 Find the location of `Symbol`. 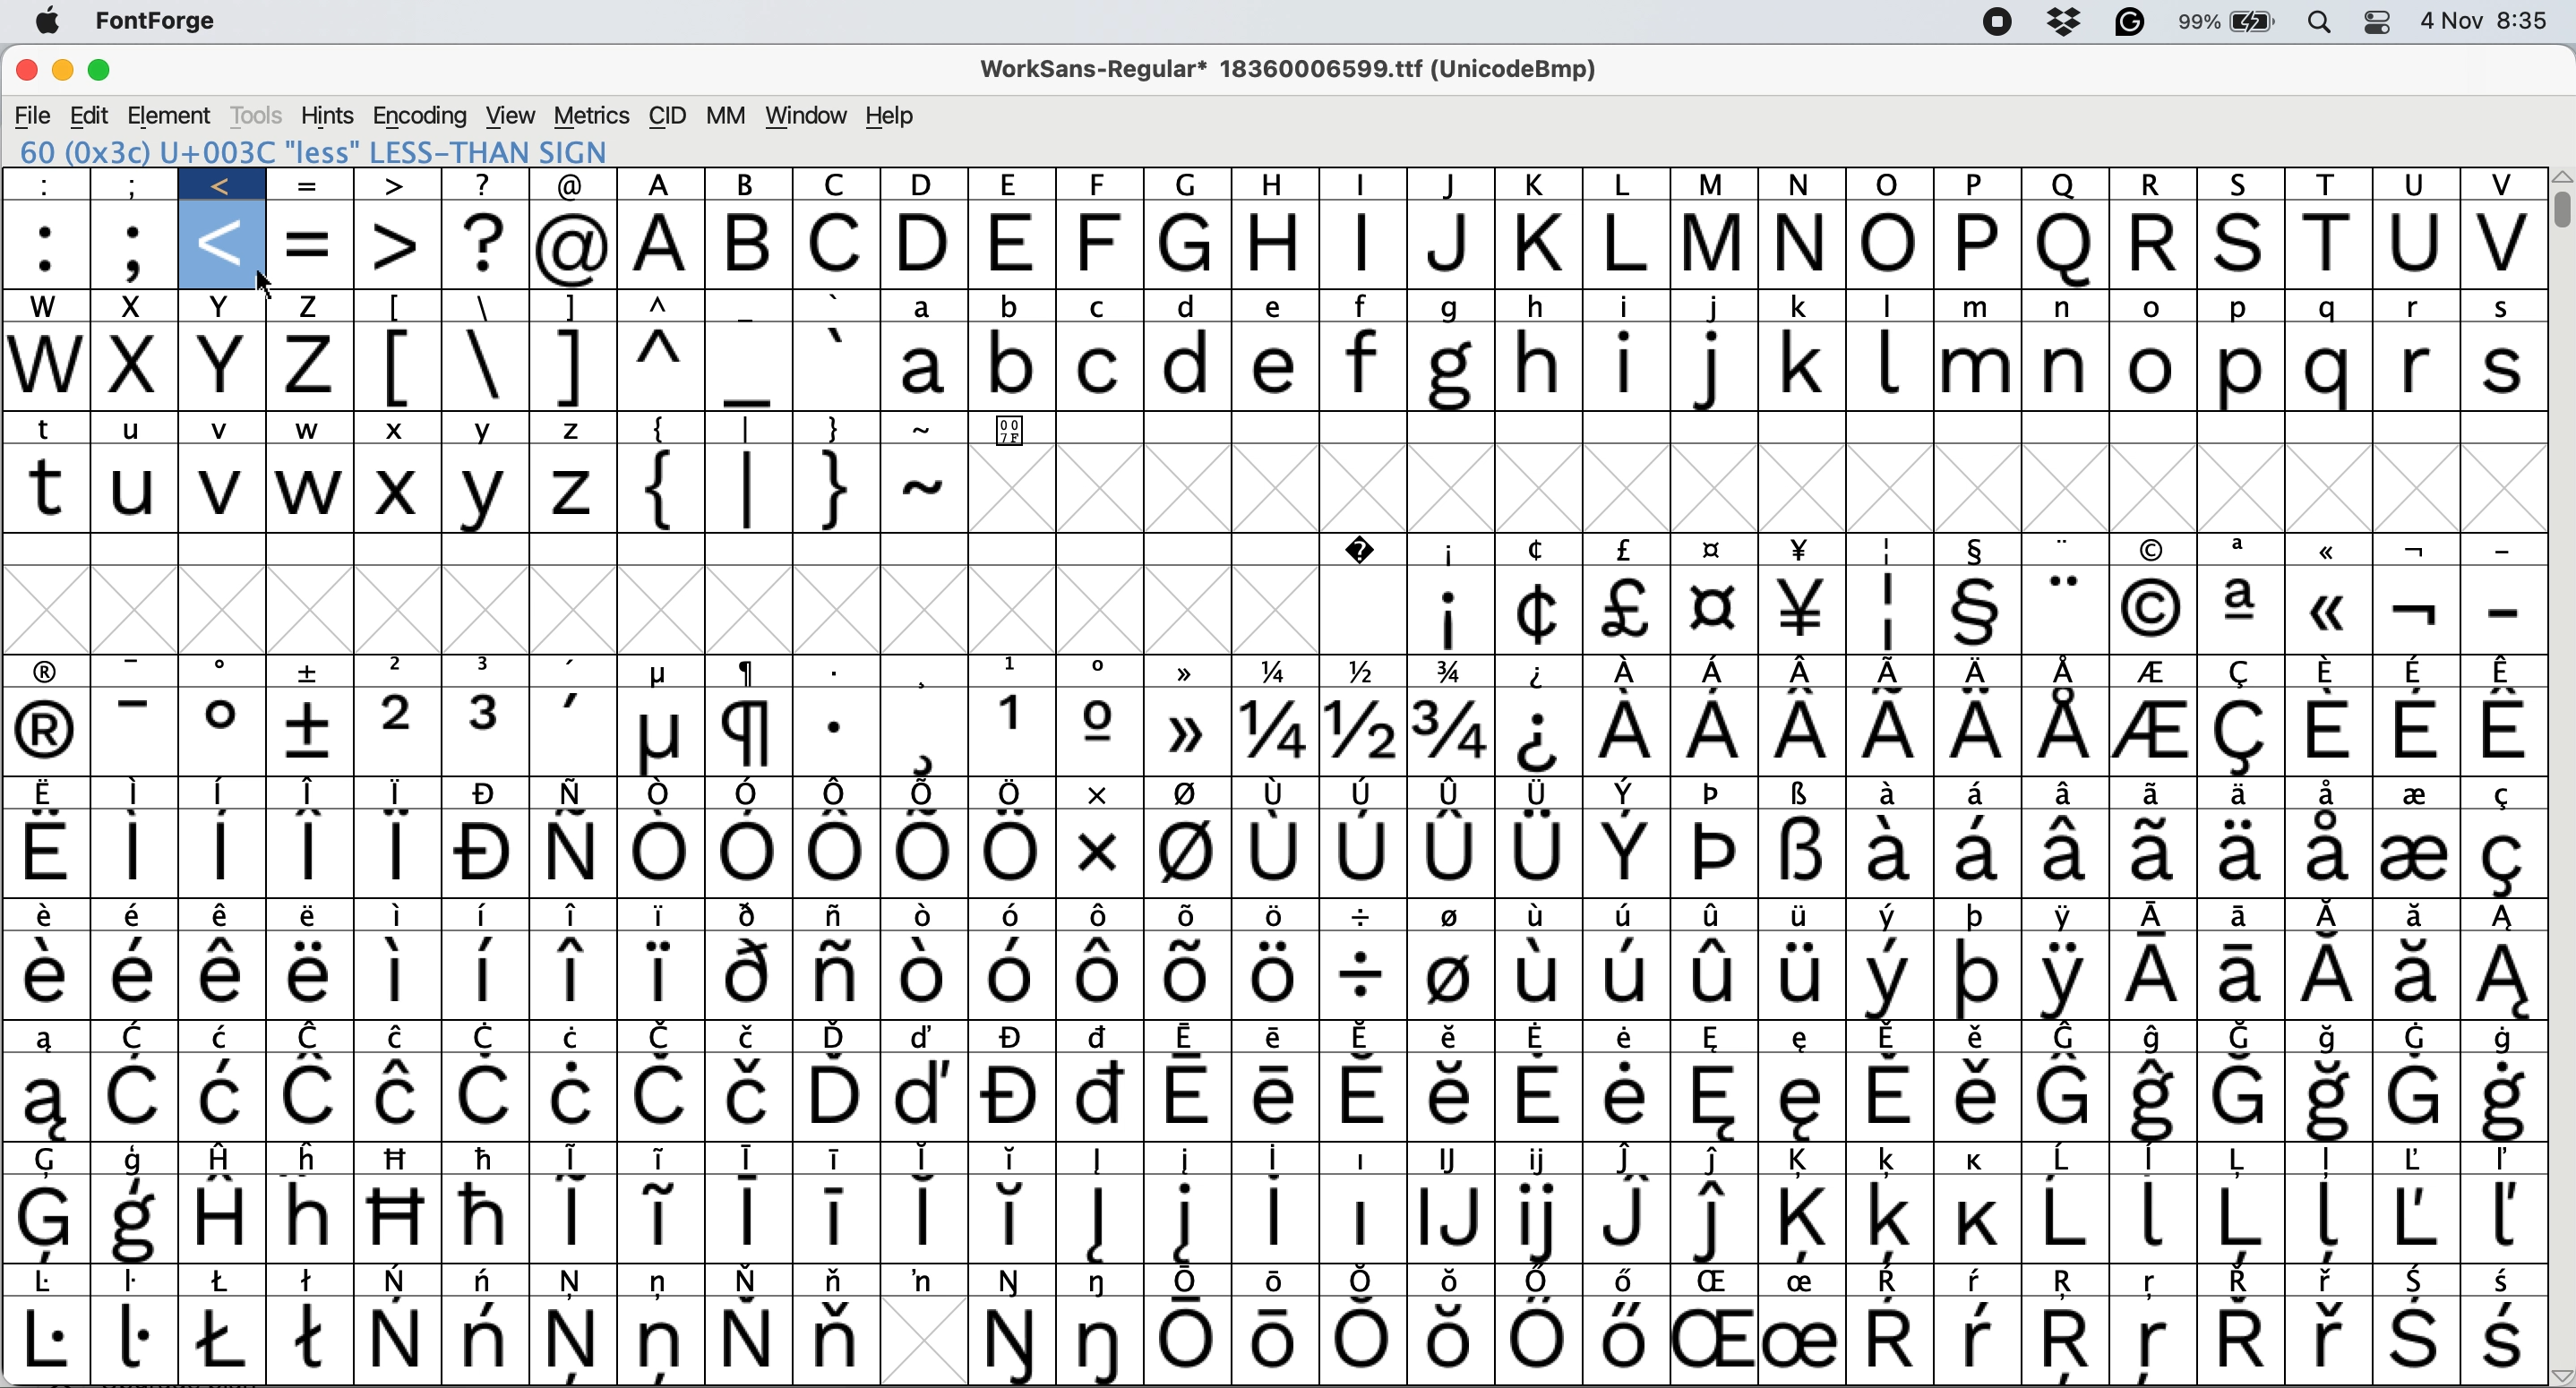

Symbol is located at coordinates (2416, 612).